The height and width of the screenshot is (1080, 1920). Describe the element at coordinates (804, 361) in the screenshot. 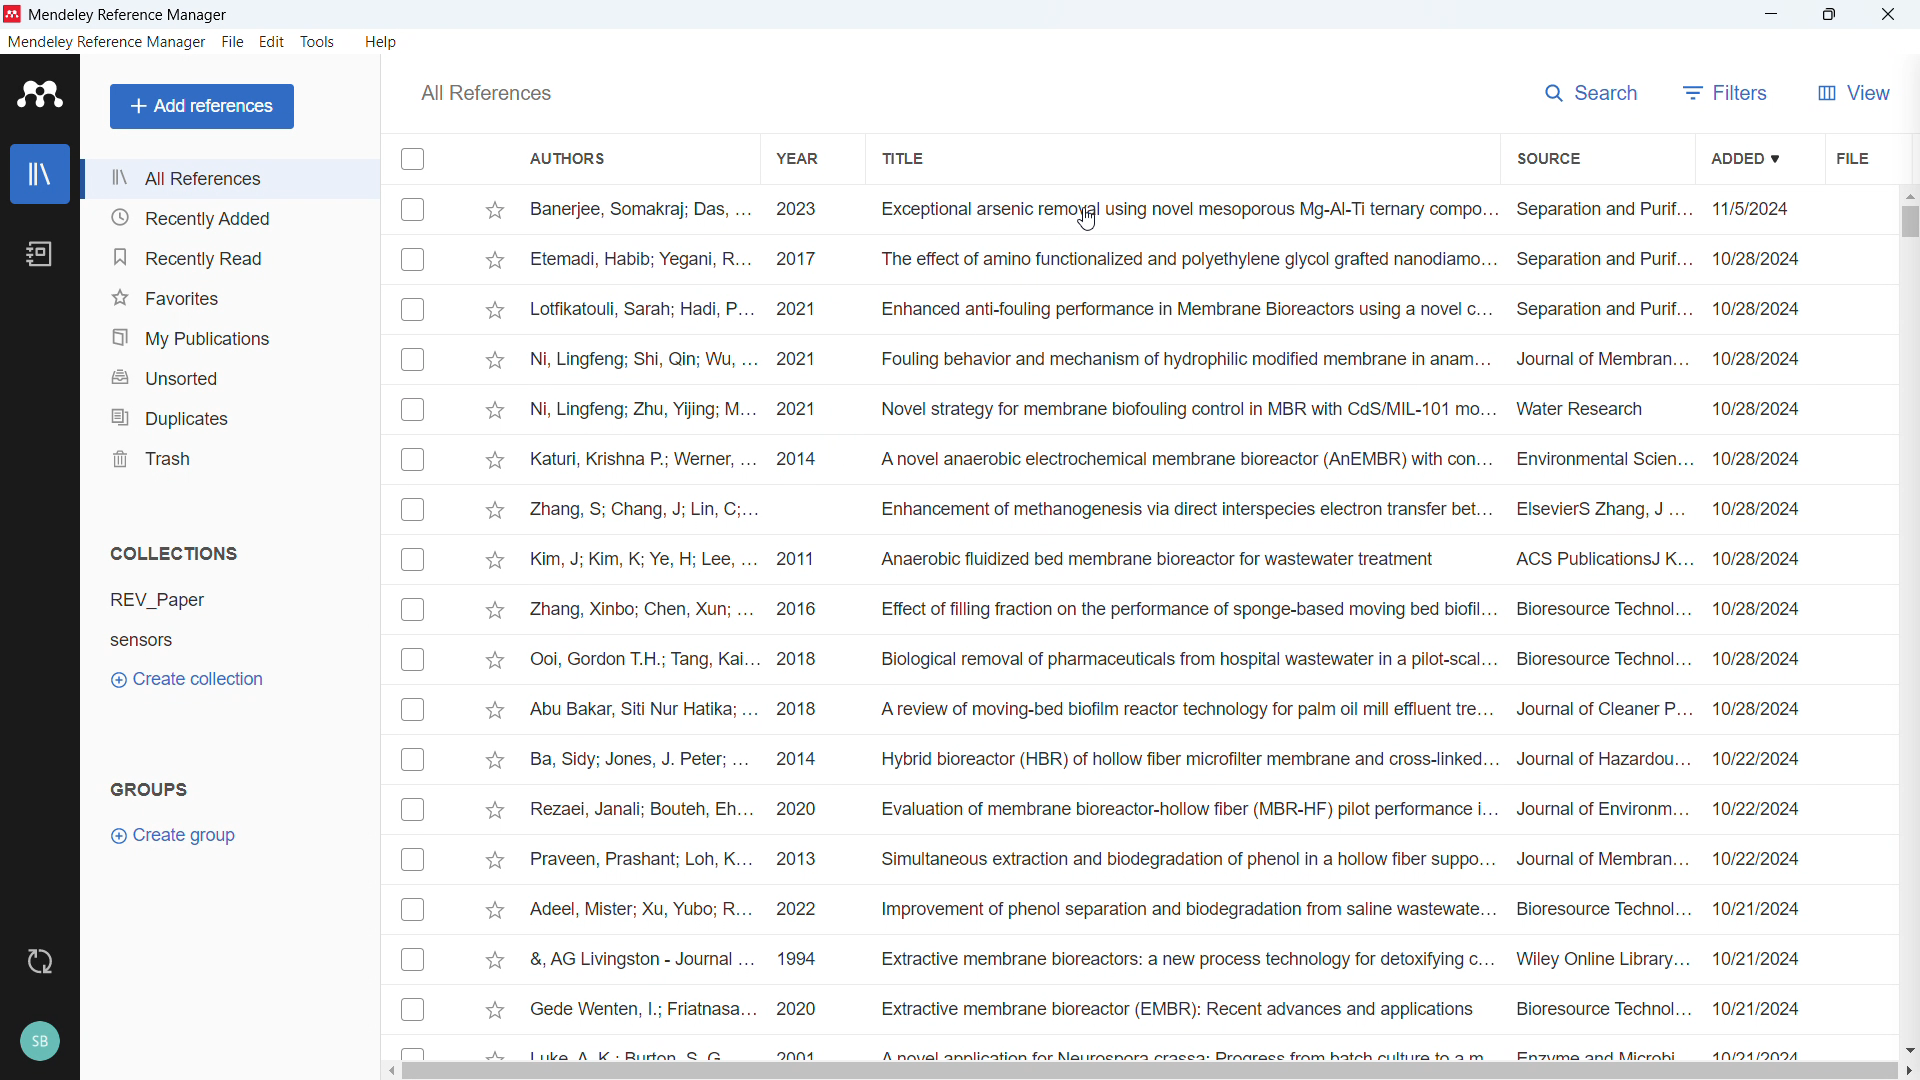

I see `2021` at that location.